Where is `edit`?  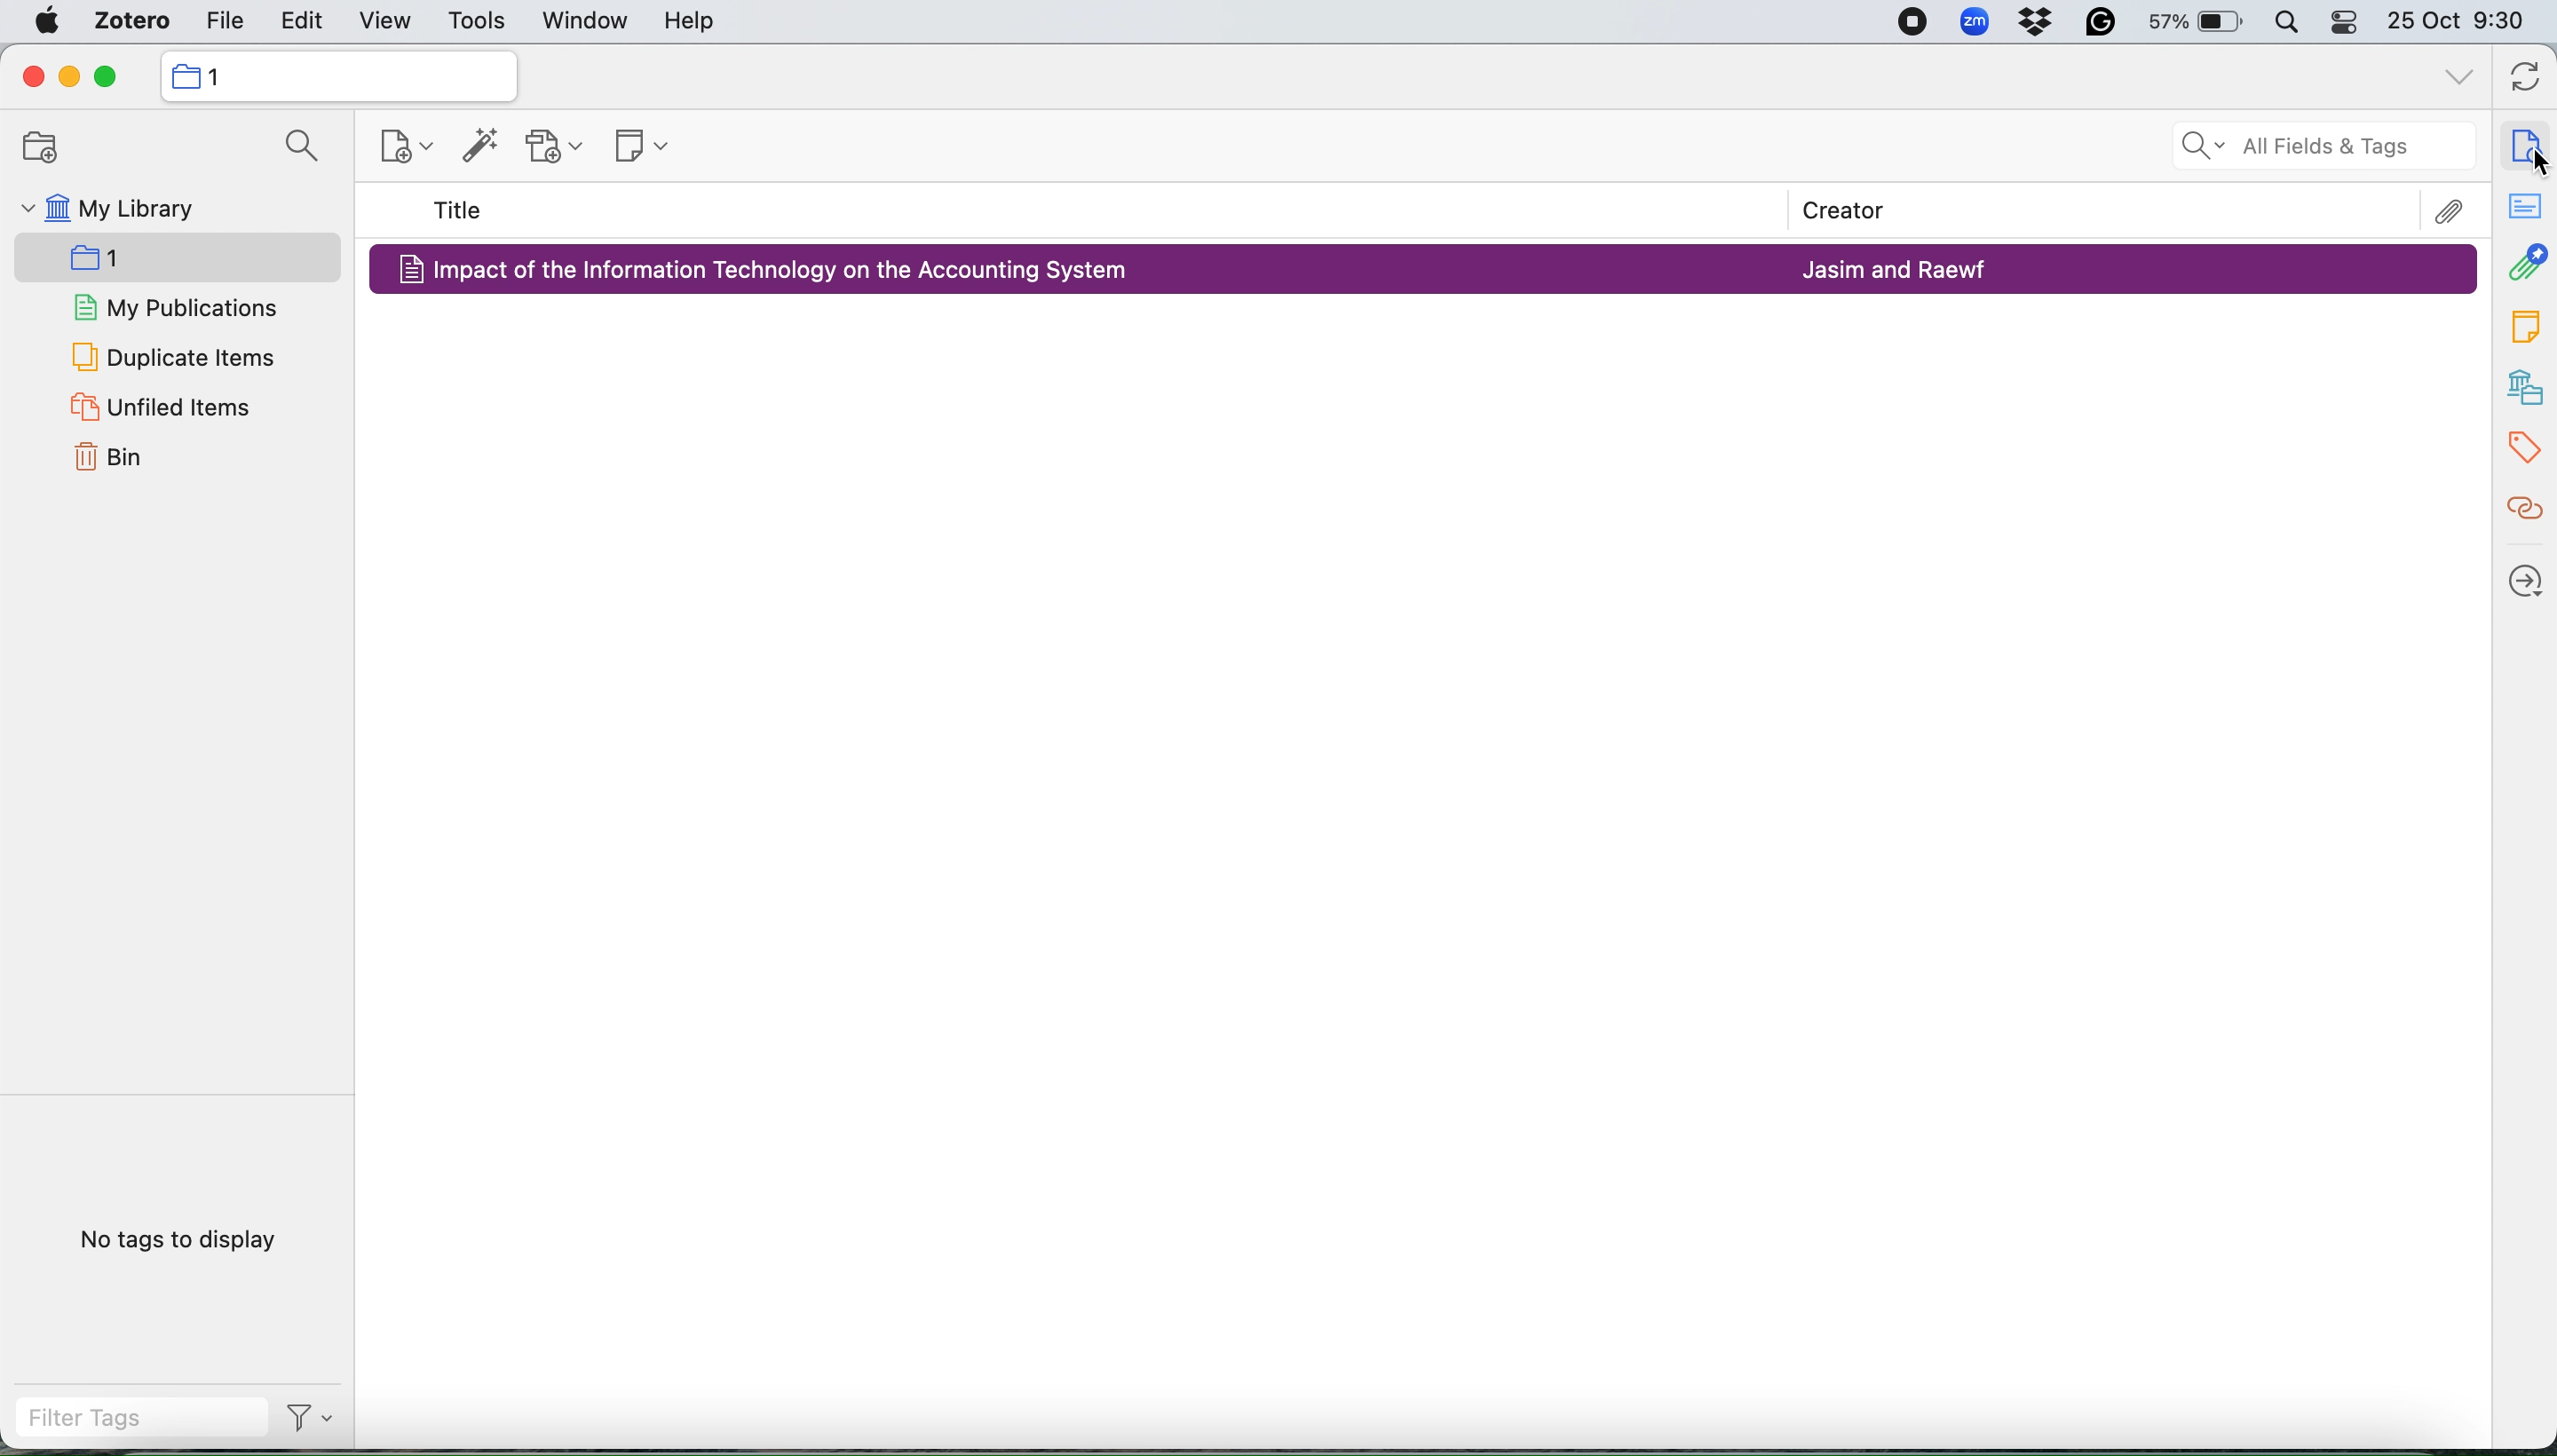 edit is located at coordinates (299, 18).